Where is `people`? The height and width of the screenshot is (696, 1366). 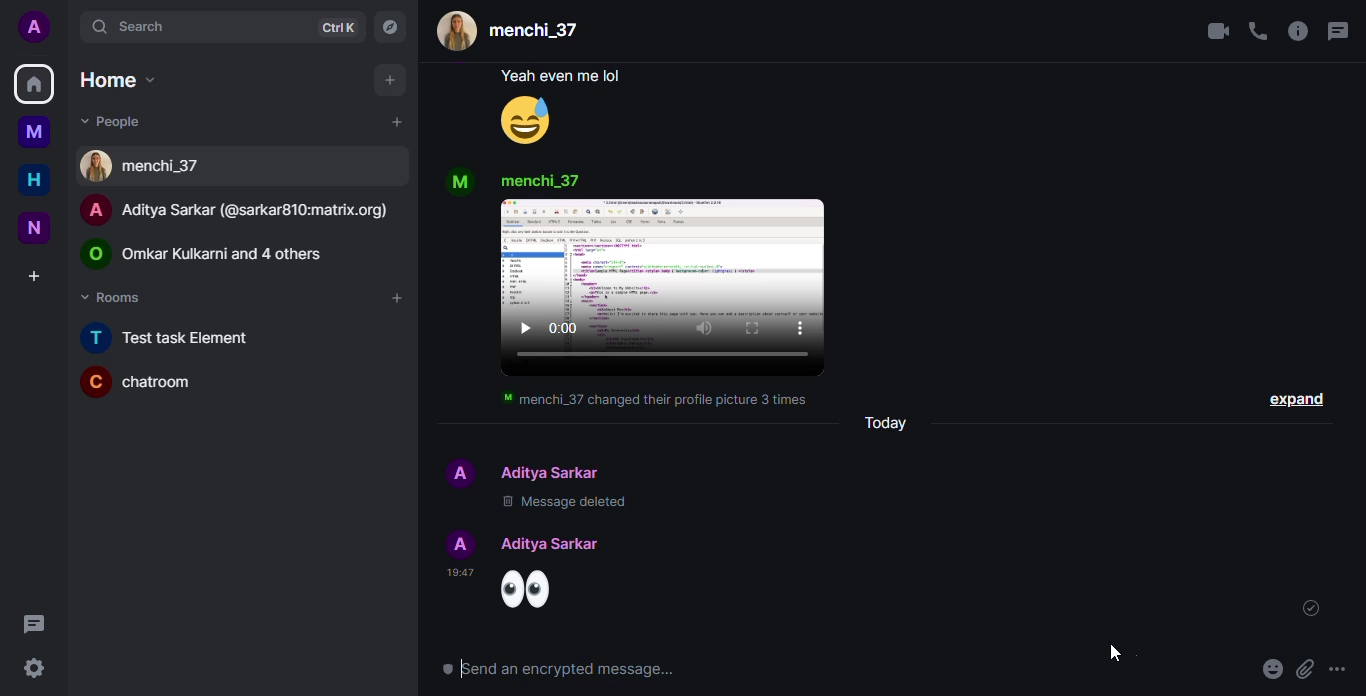 people is located at coordinates (243, 210).